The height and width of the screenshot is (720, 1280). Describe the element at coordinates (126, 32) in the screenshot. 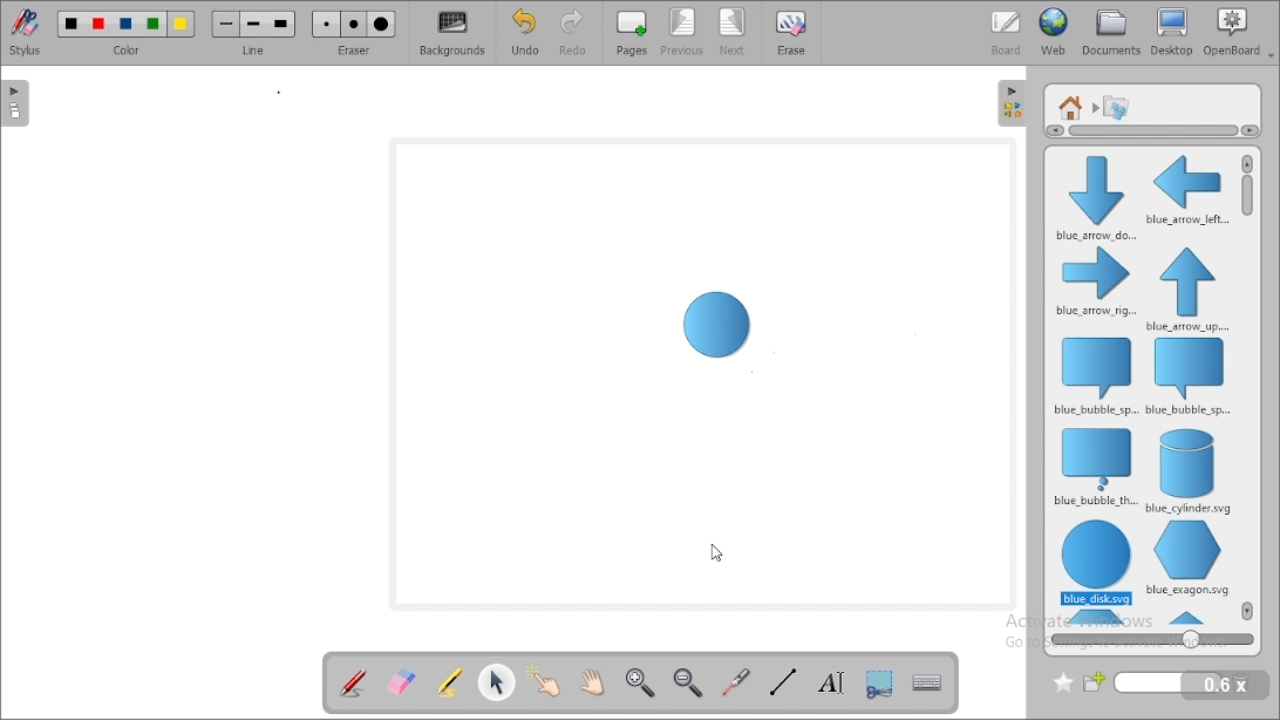

I see `color` at that location.